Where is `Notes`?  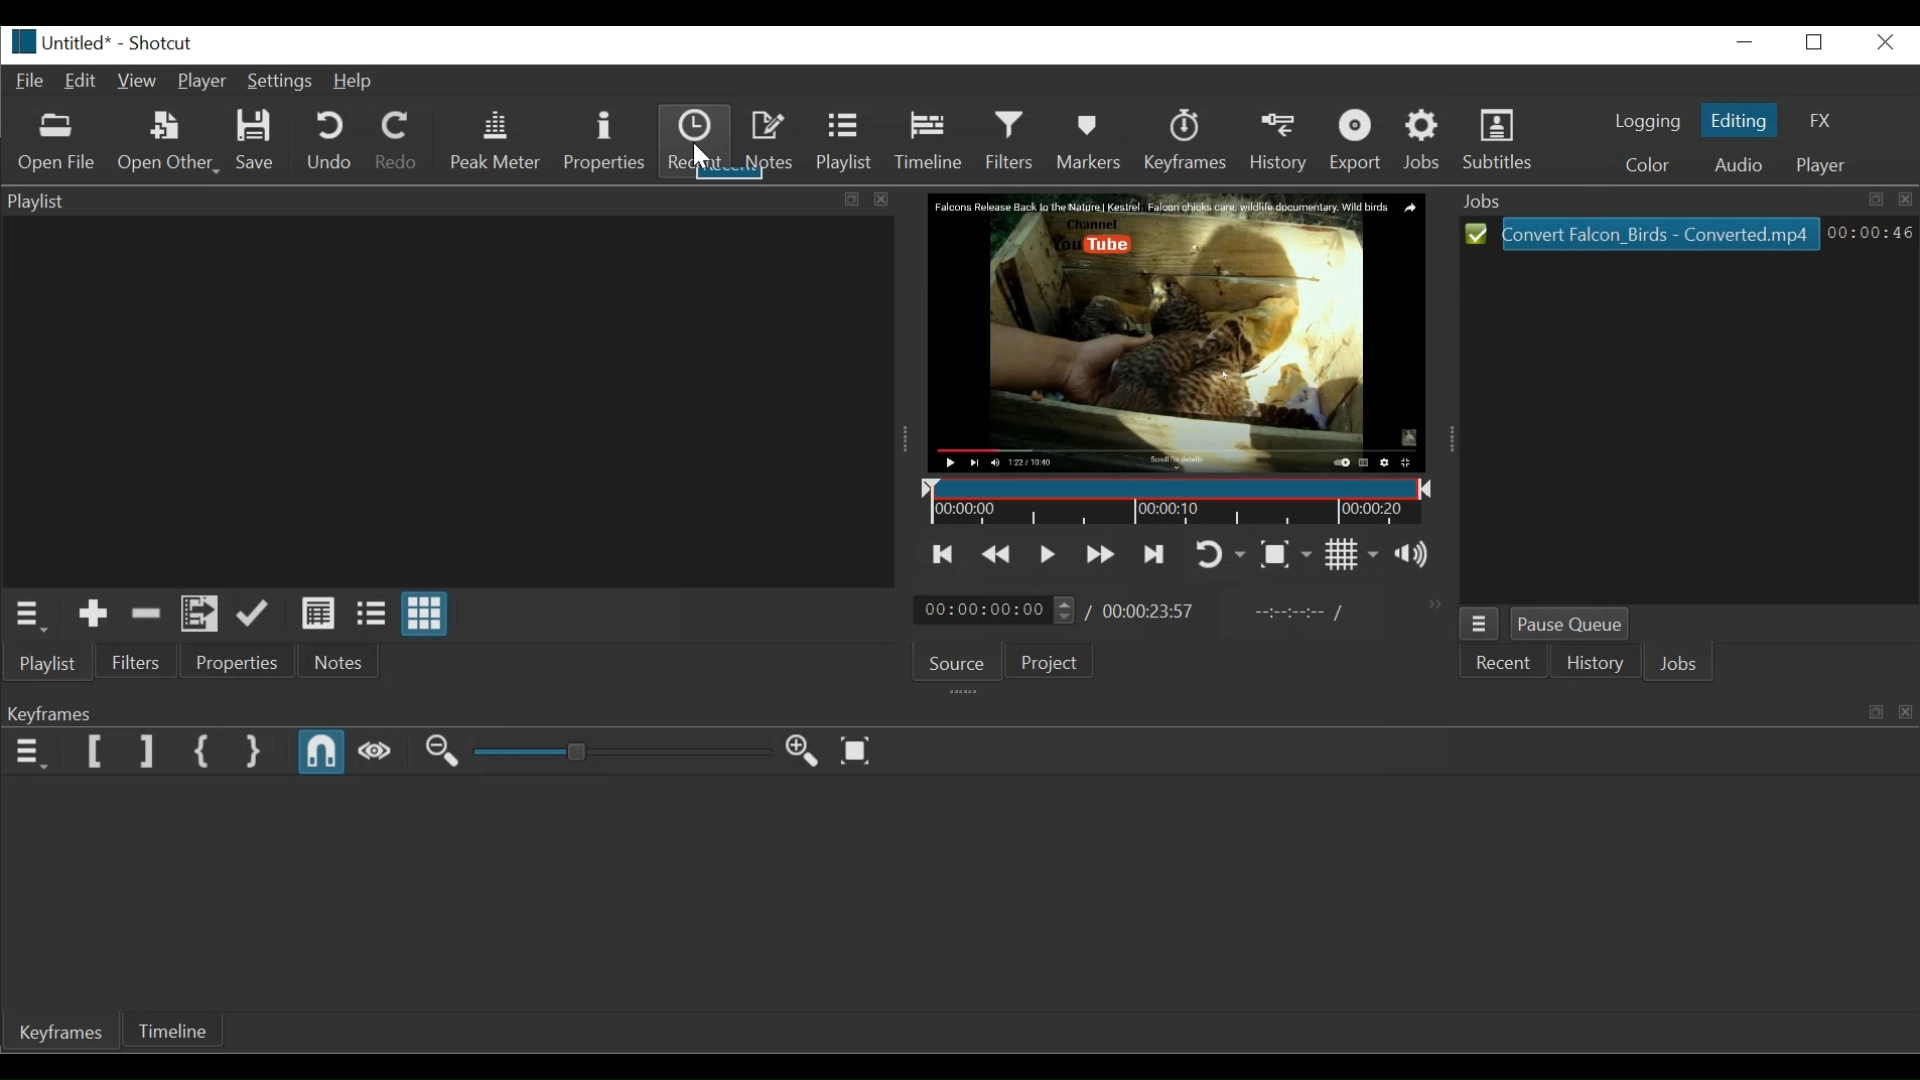 Notes is located at coordinates (339, 664).